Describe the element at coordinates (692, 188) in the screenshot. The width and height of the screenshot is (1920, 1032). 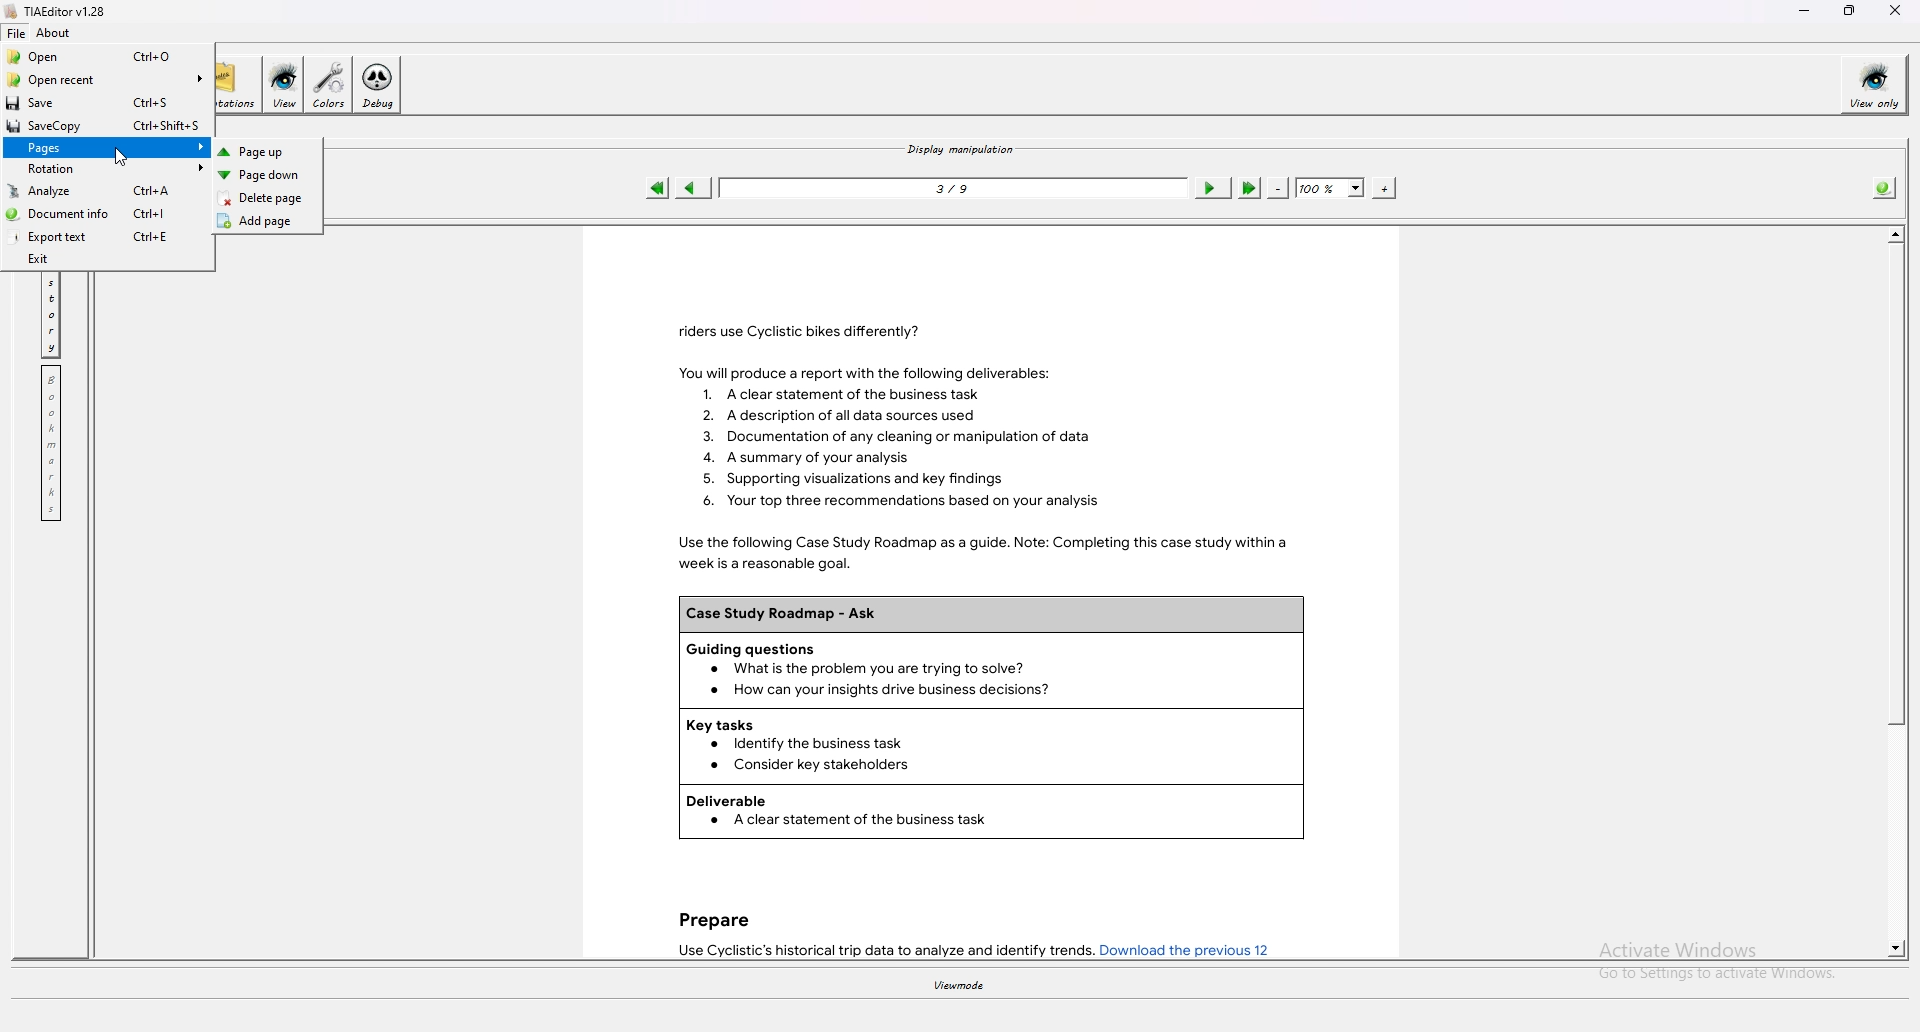
I see `previous page` at that location.